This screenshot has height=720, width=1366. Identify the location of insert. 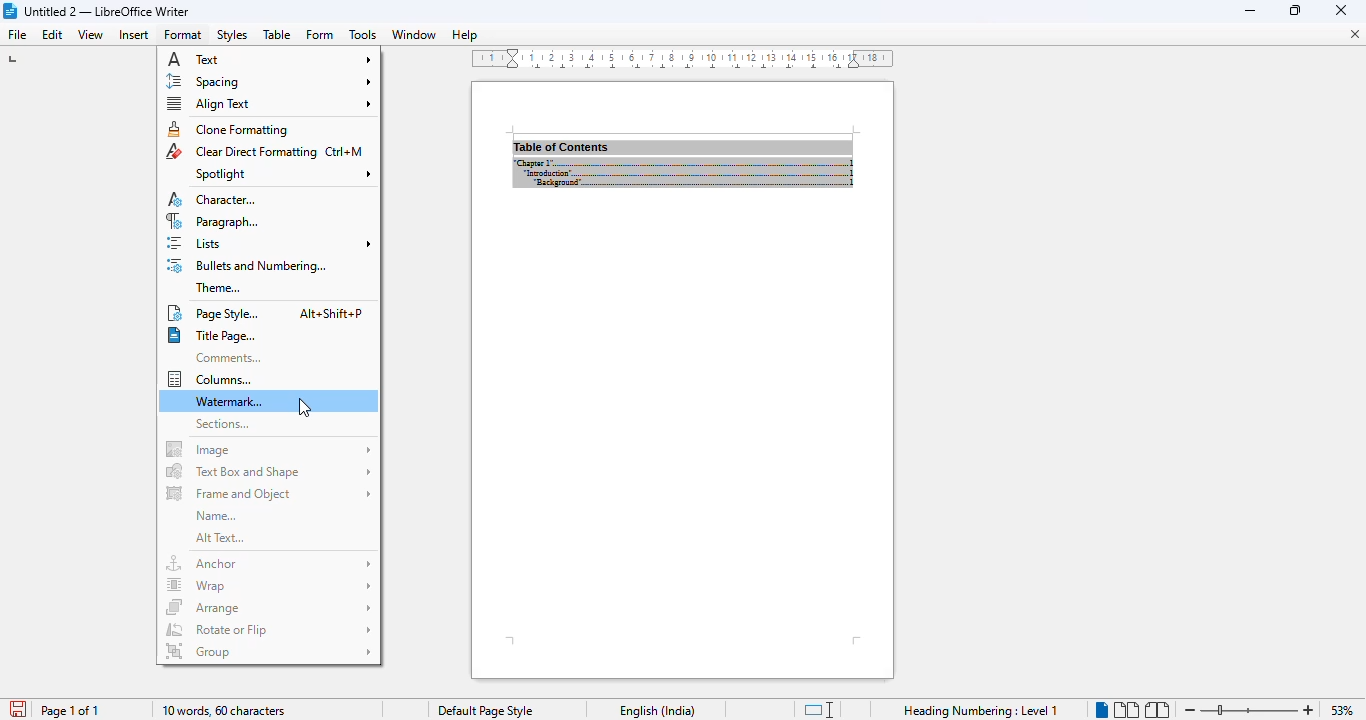
(133, 34).